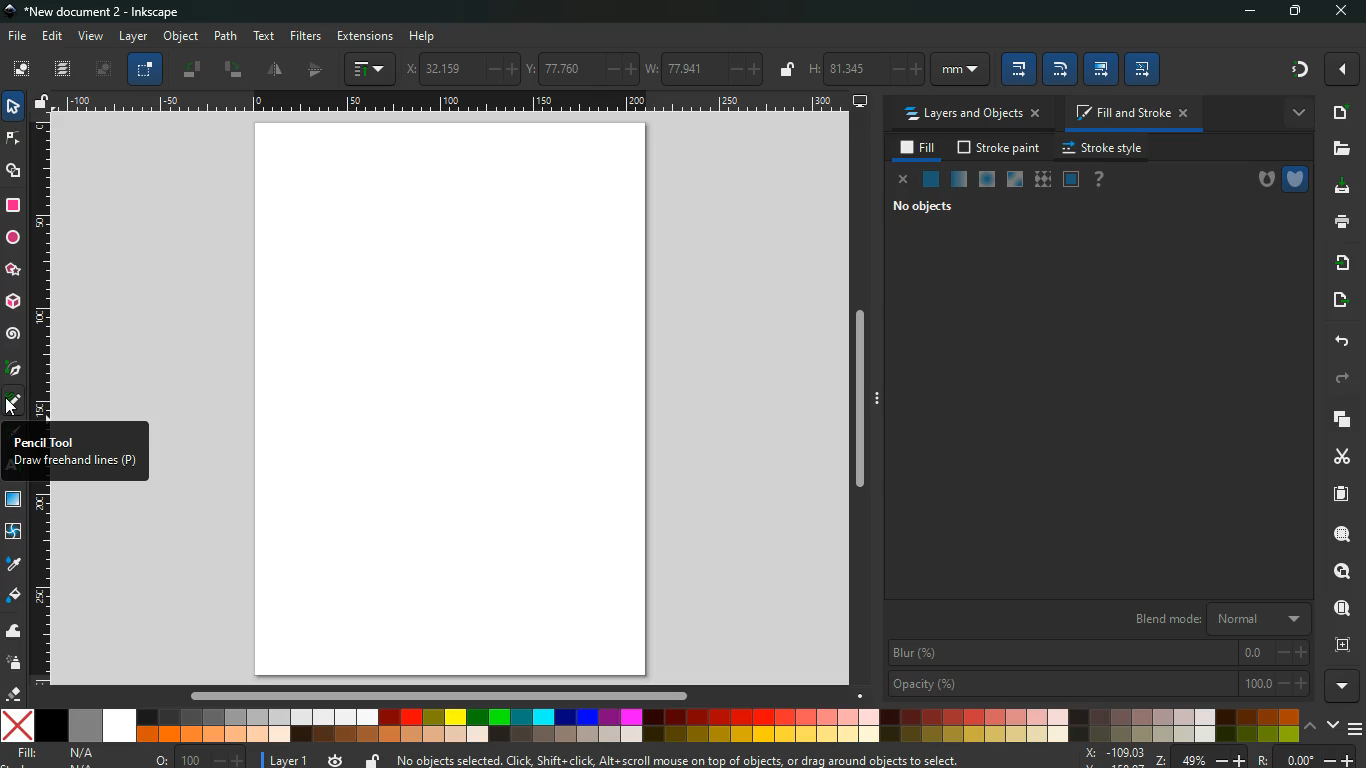 Image resolution: width=1366 pixels, height=768 pixels. What do you see at coordinates (786, 71) in the screenshot?
I see `unlock` at bounding box center [786, 71].